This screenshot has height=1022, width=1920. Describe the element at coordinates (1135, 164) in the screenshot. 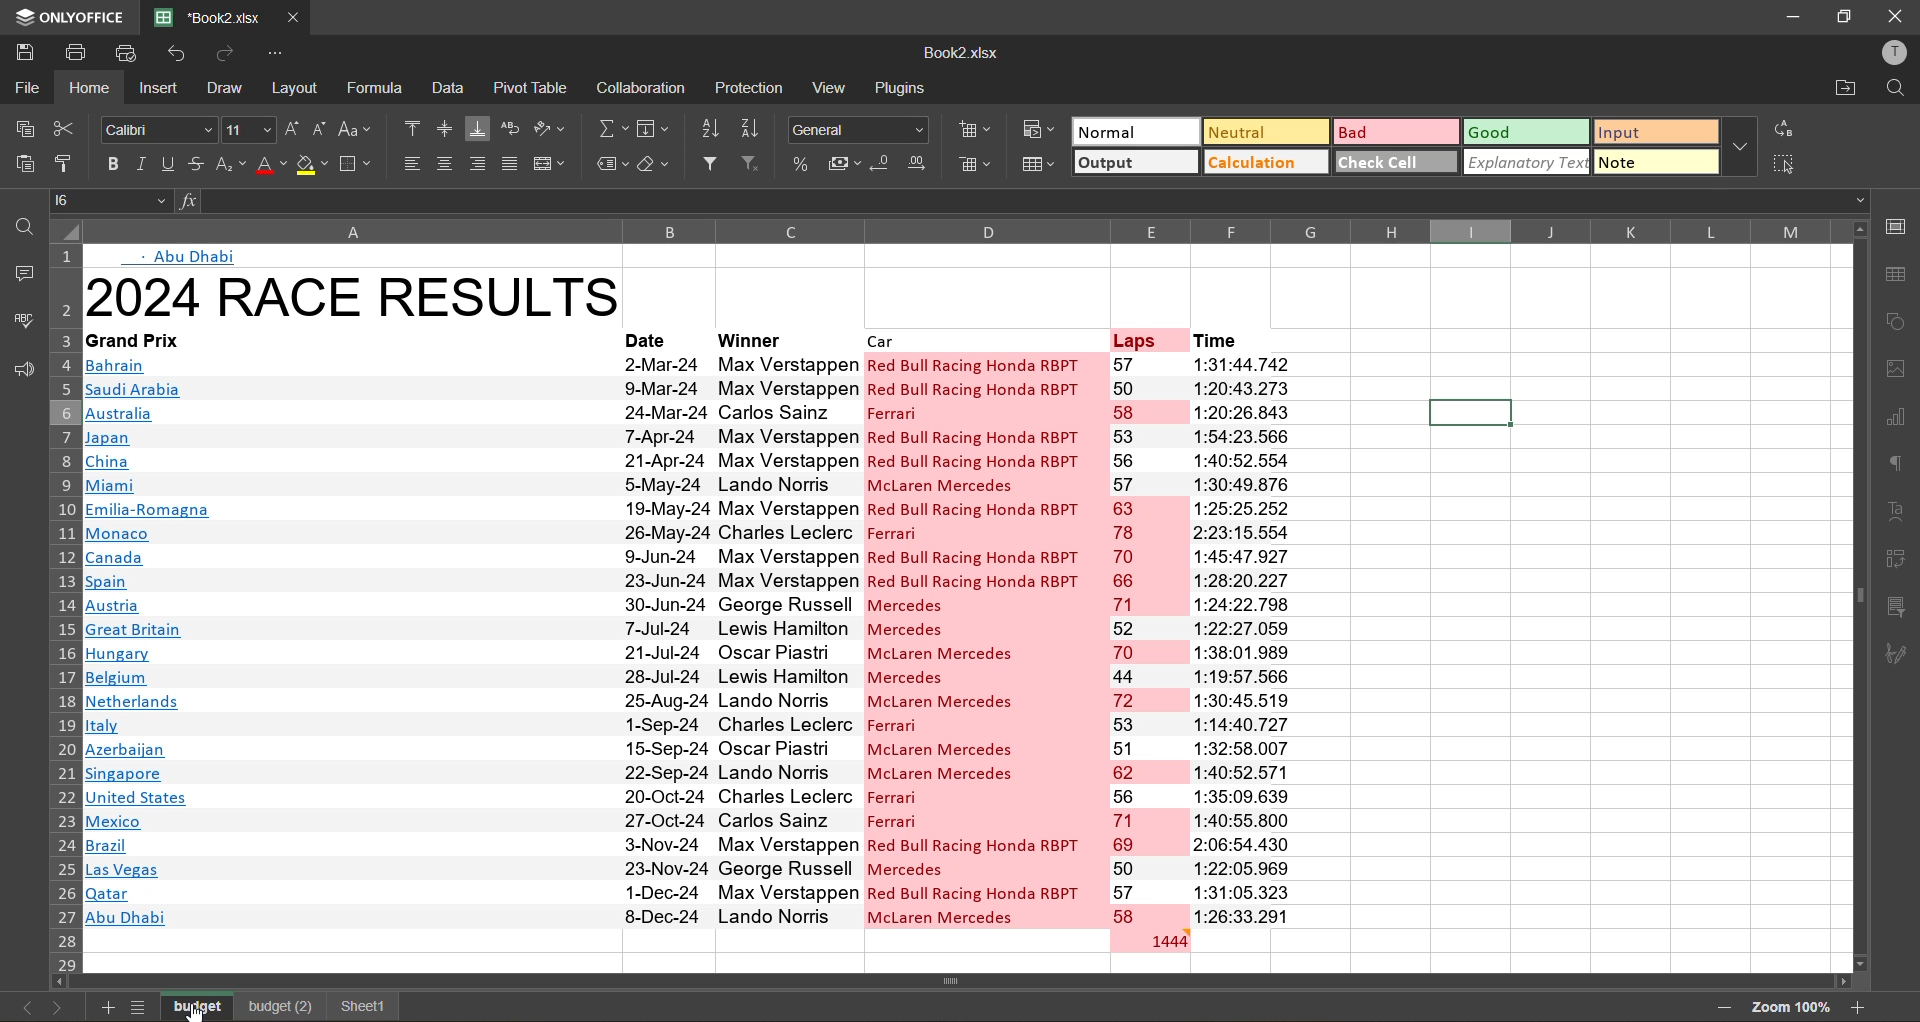

I see `output` at that location.